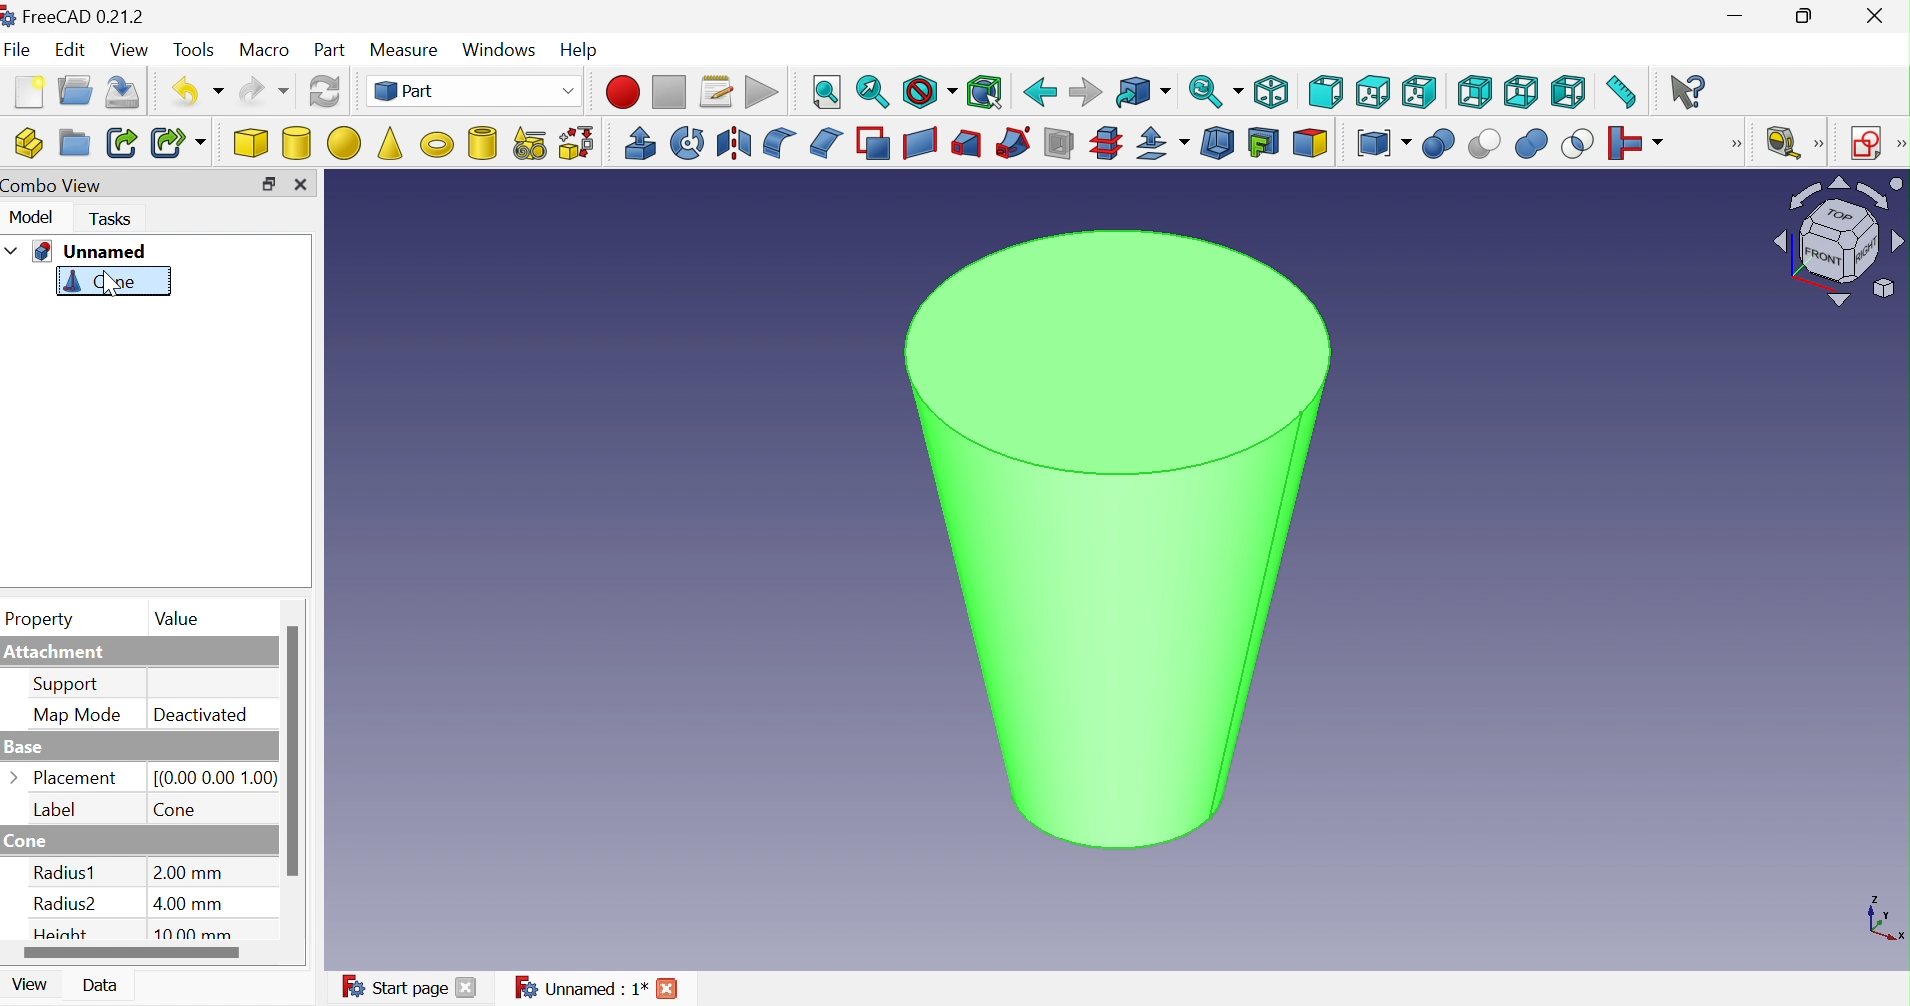  I want to click on Create tube, so click(479, 141).